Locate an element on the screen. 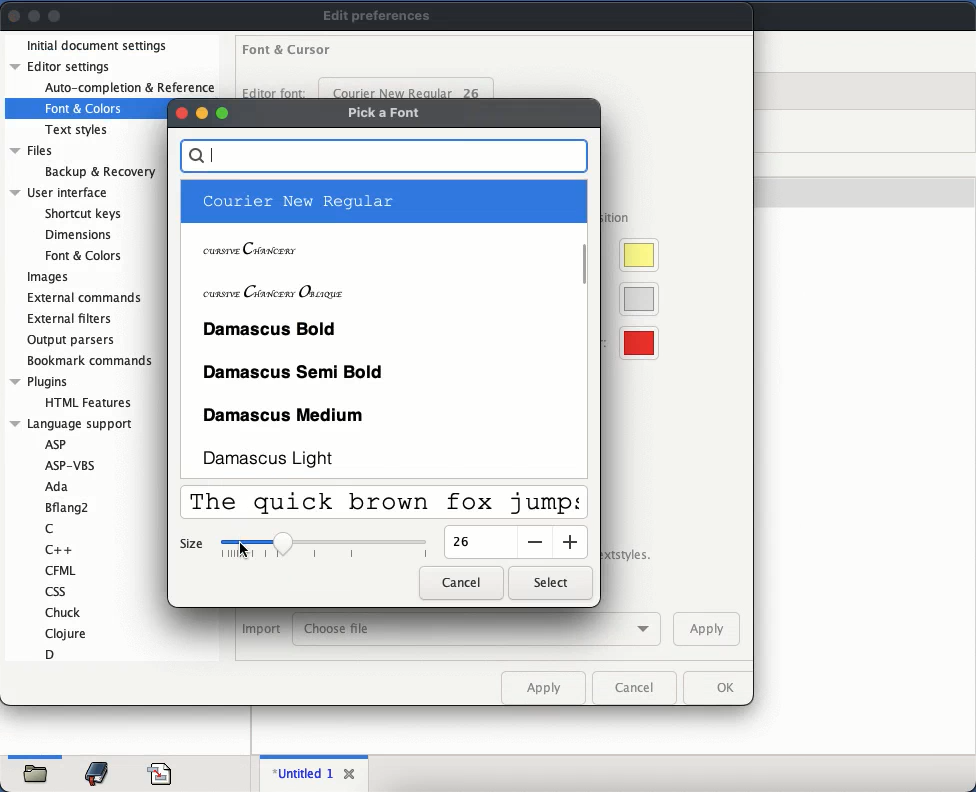  scroll is located at coordinates (586, 326).